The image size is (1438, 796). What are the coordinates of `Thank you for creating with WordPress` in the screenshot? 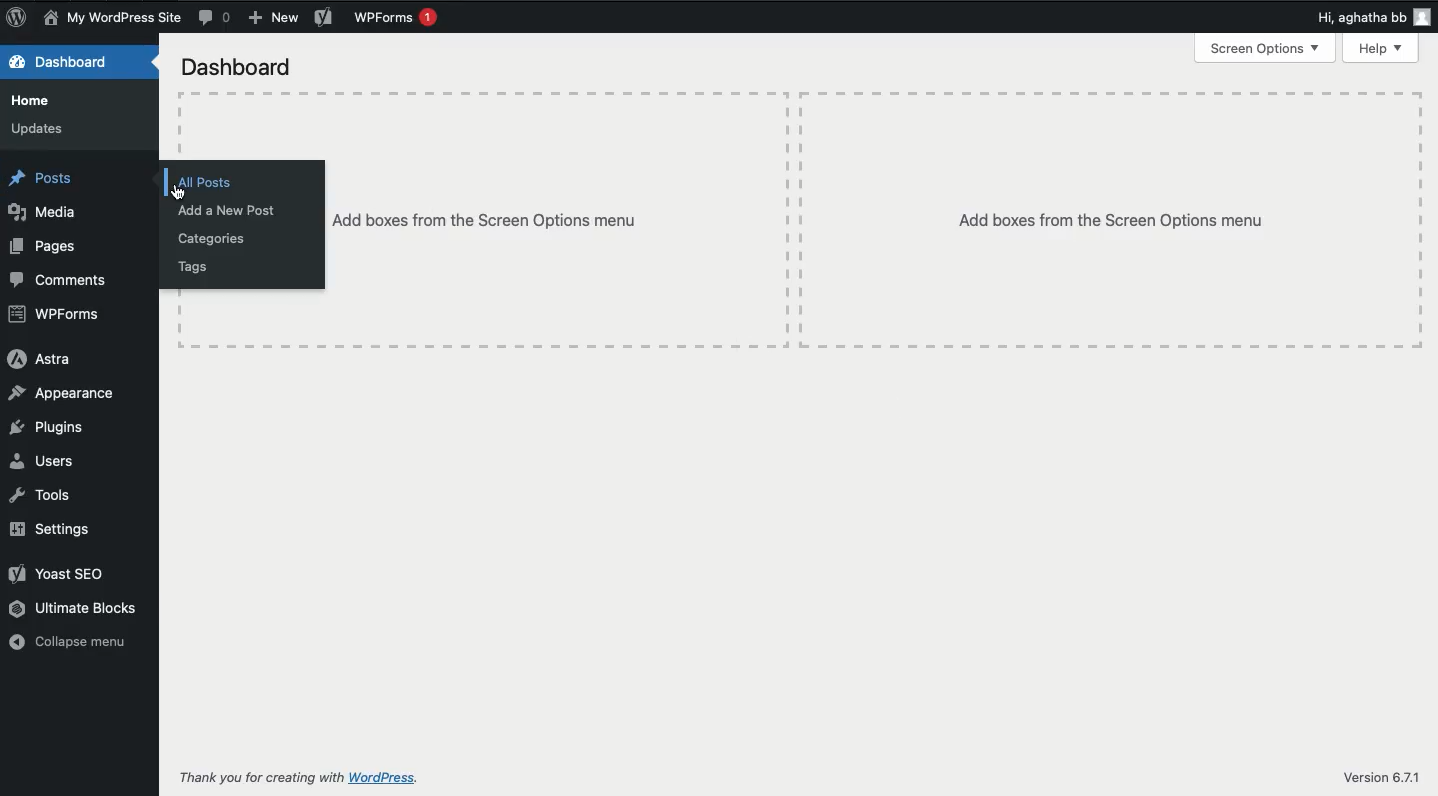 It's located at (295, 780).